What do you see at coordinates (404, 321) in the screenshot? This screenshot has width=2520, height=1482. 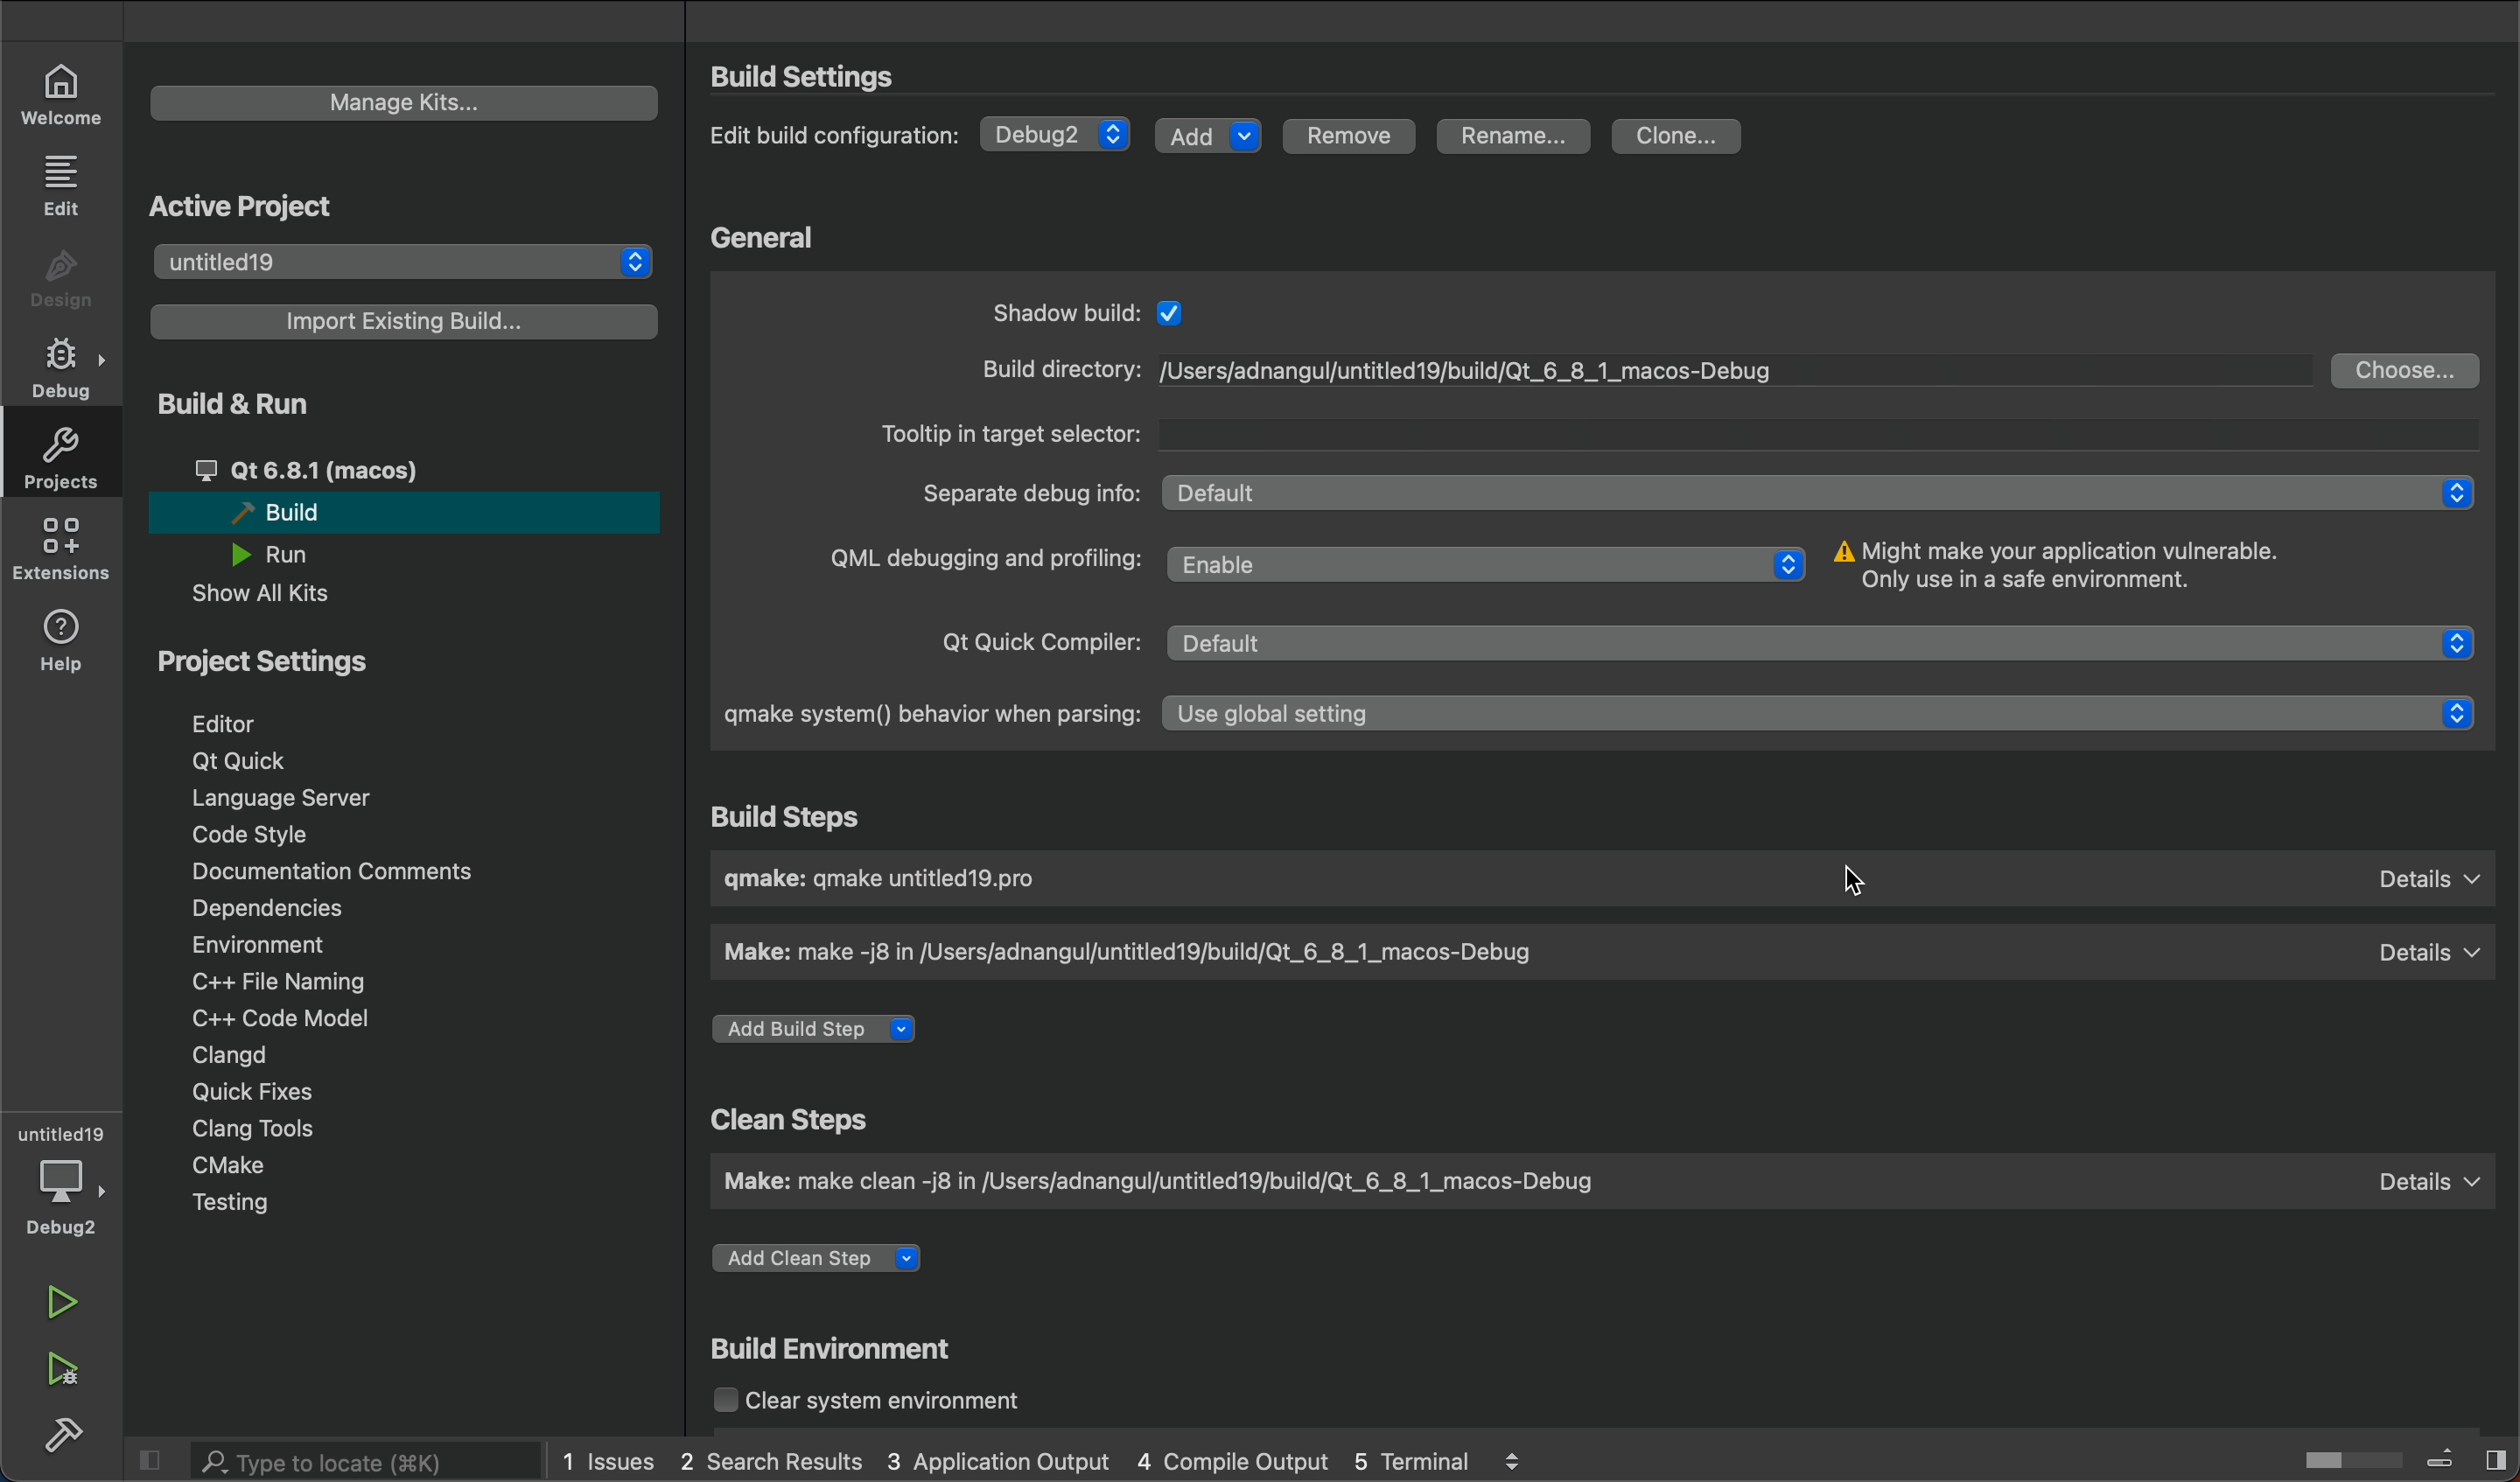 I see `import existing build` at bounding box center [404, 321].